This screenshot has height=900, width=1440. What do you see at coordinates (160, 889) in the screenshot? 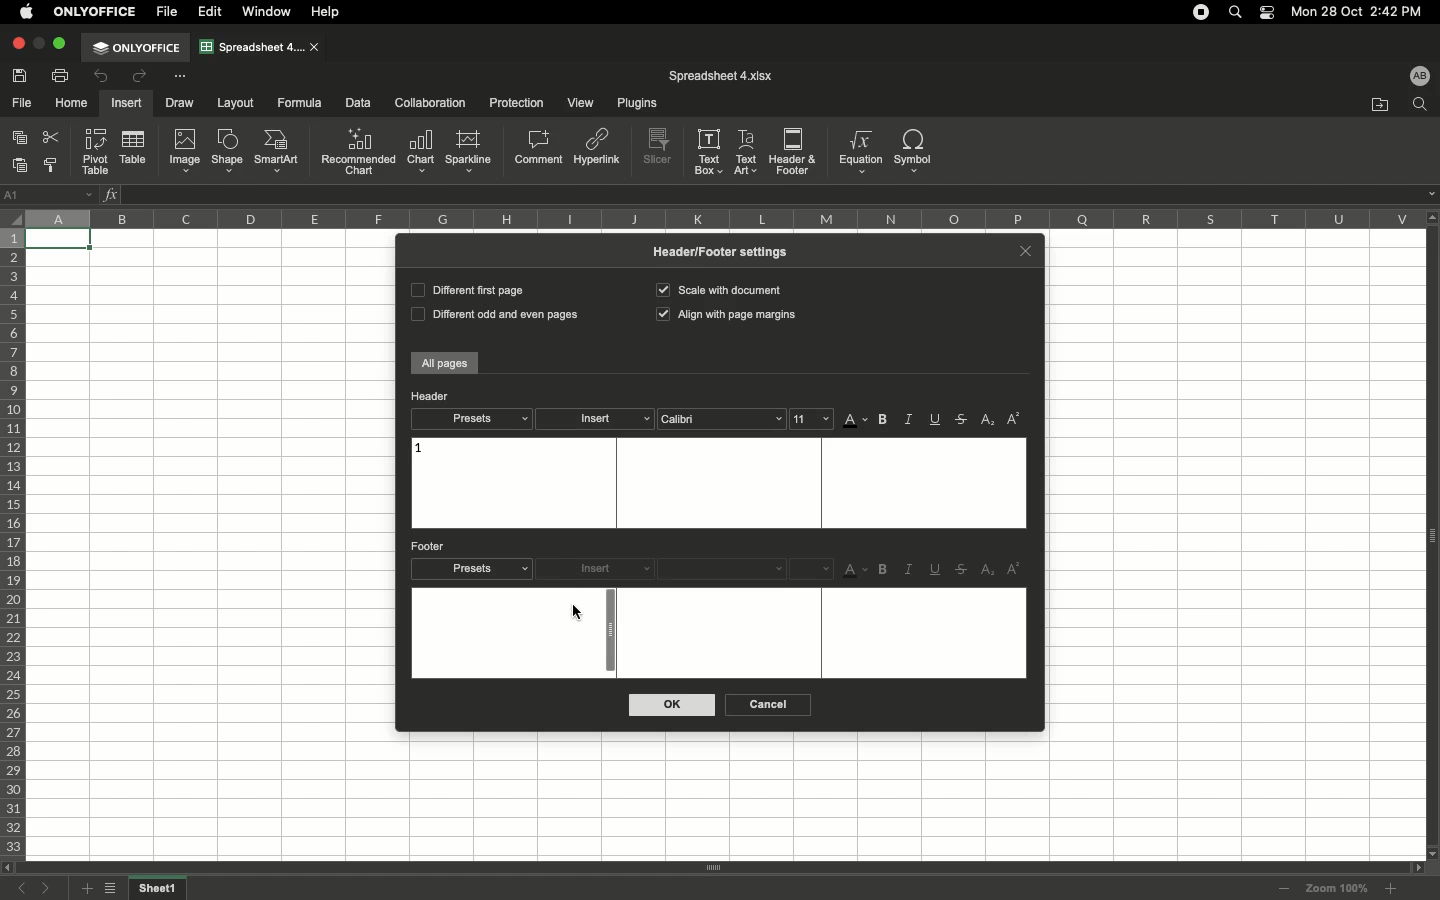
I see `Sheet name` at bounding box center [160, 889].